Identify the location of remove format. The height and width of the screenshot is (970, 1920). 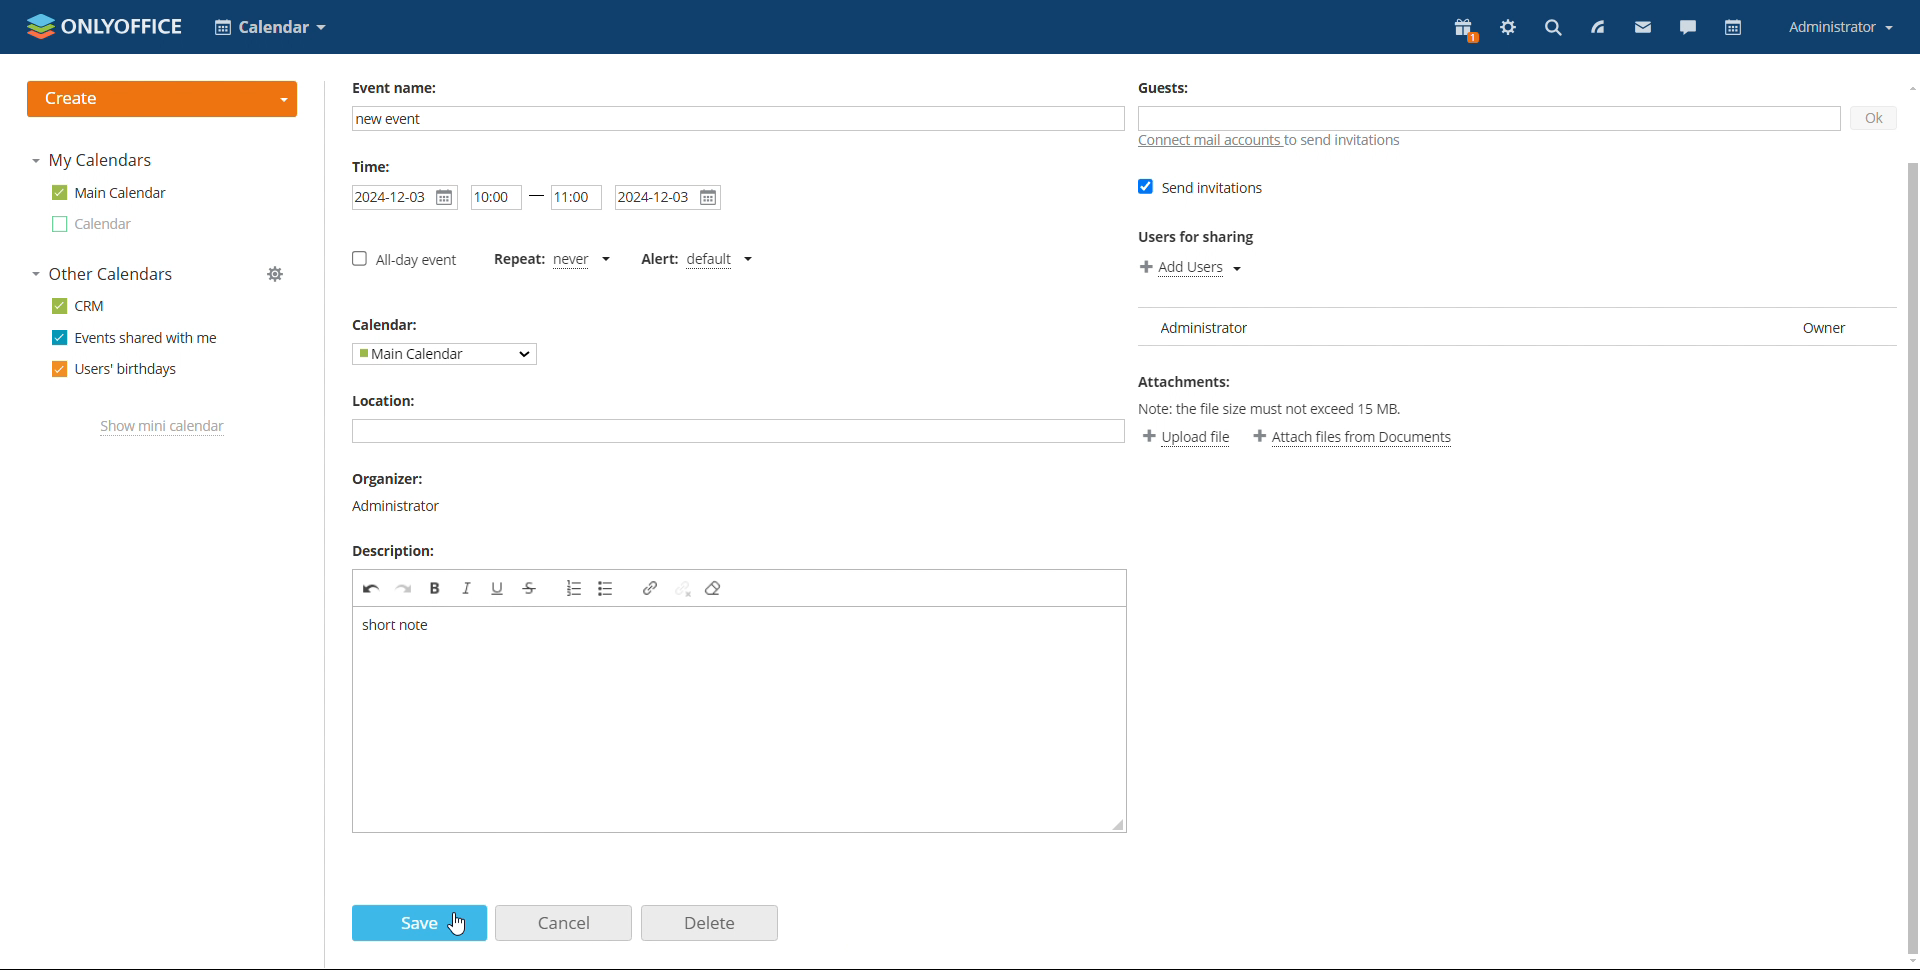
(717, 590).